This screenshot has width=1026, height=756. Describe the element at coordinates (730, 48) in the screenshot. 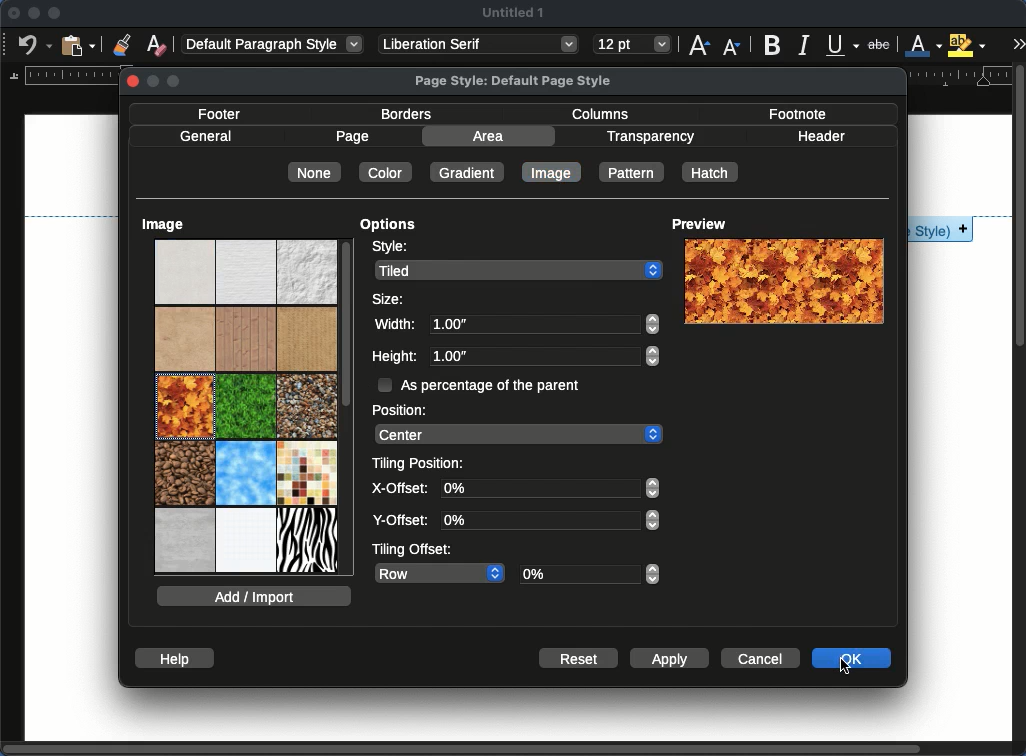

I see `decrease size` at that location.